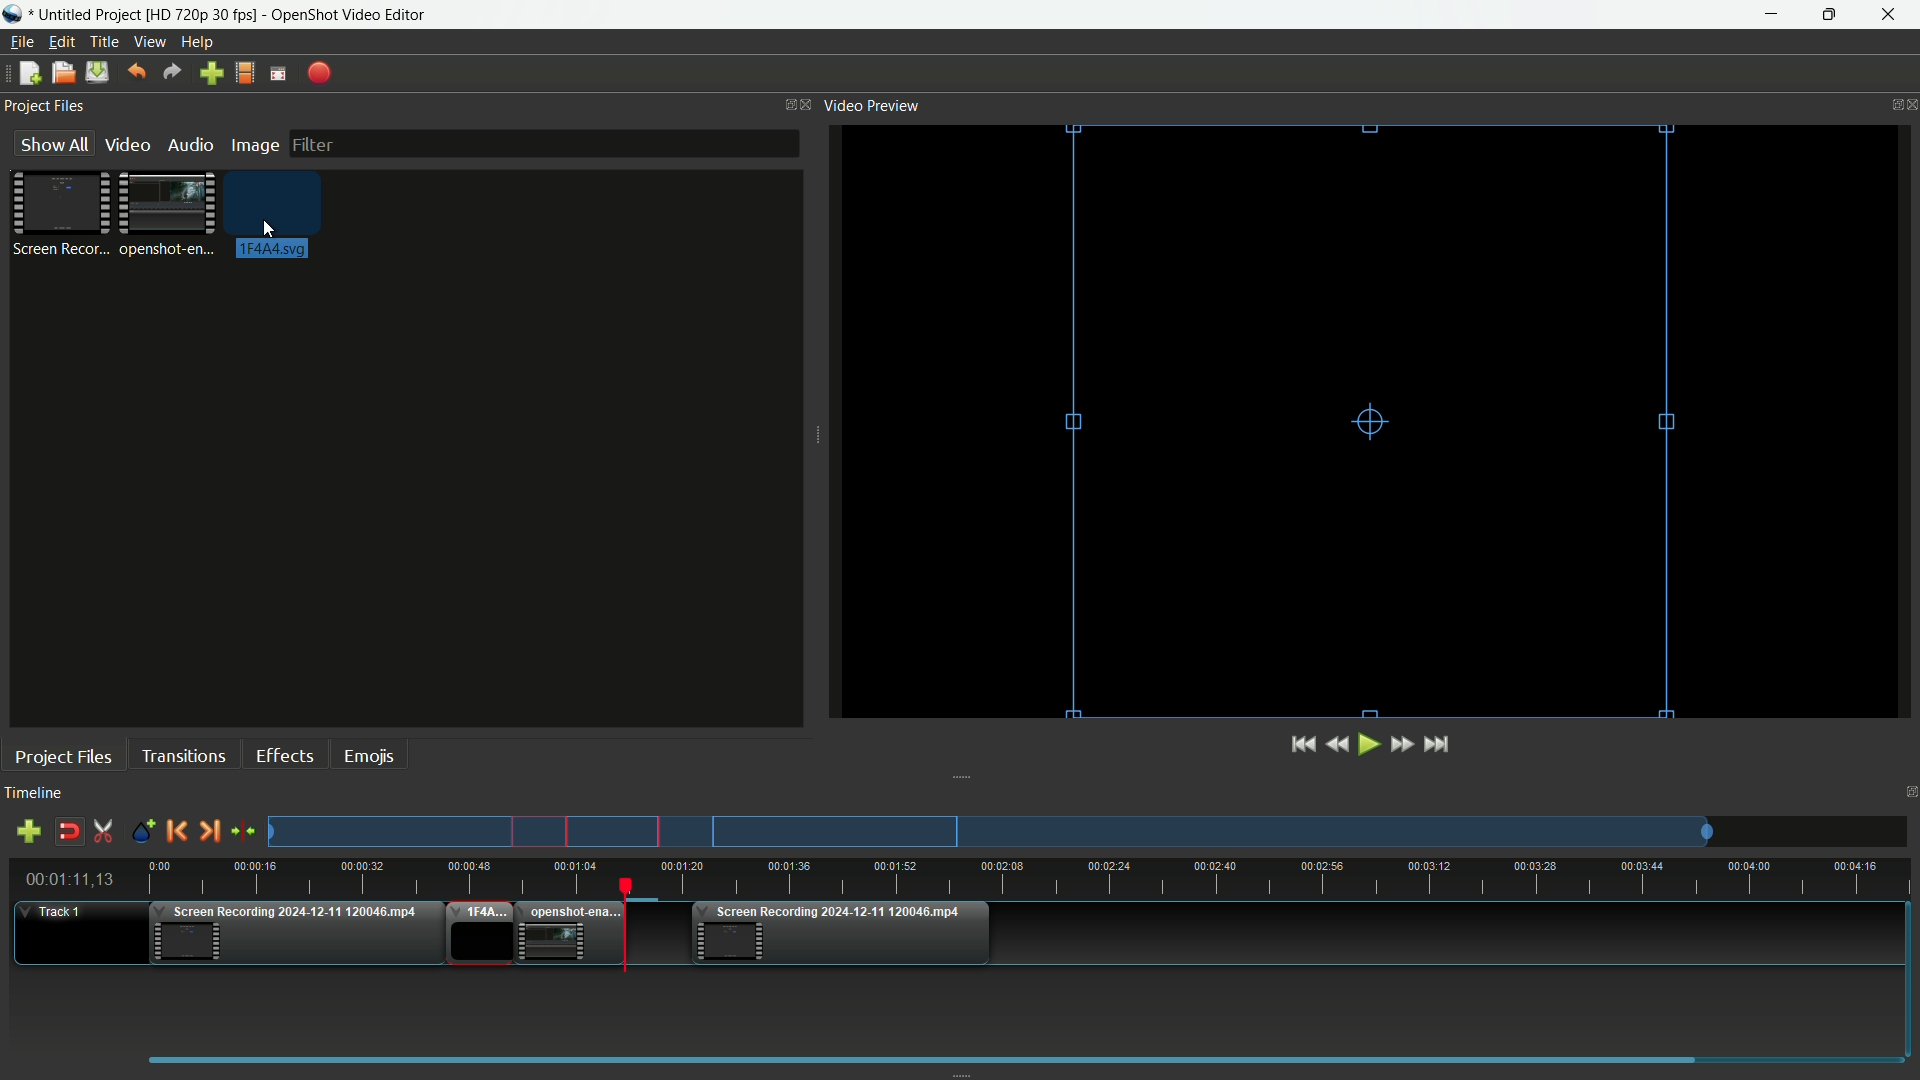 Image resolution: width=1920 pixels, height=1080 pixels. I want to click on center the timeline on the playhead, so click(244, 832).